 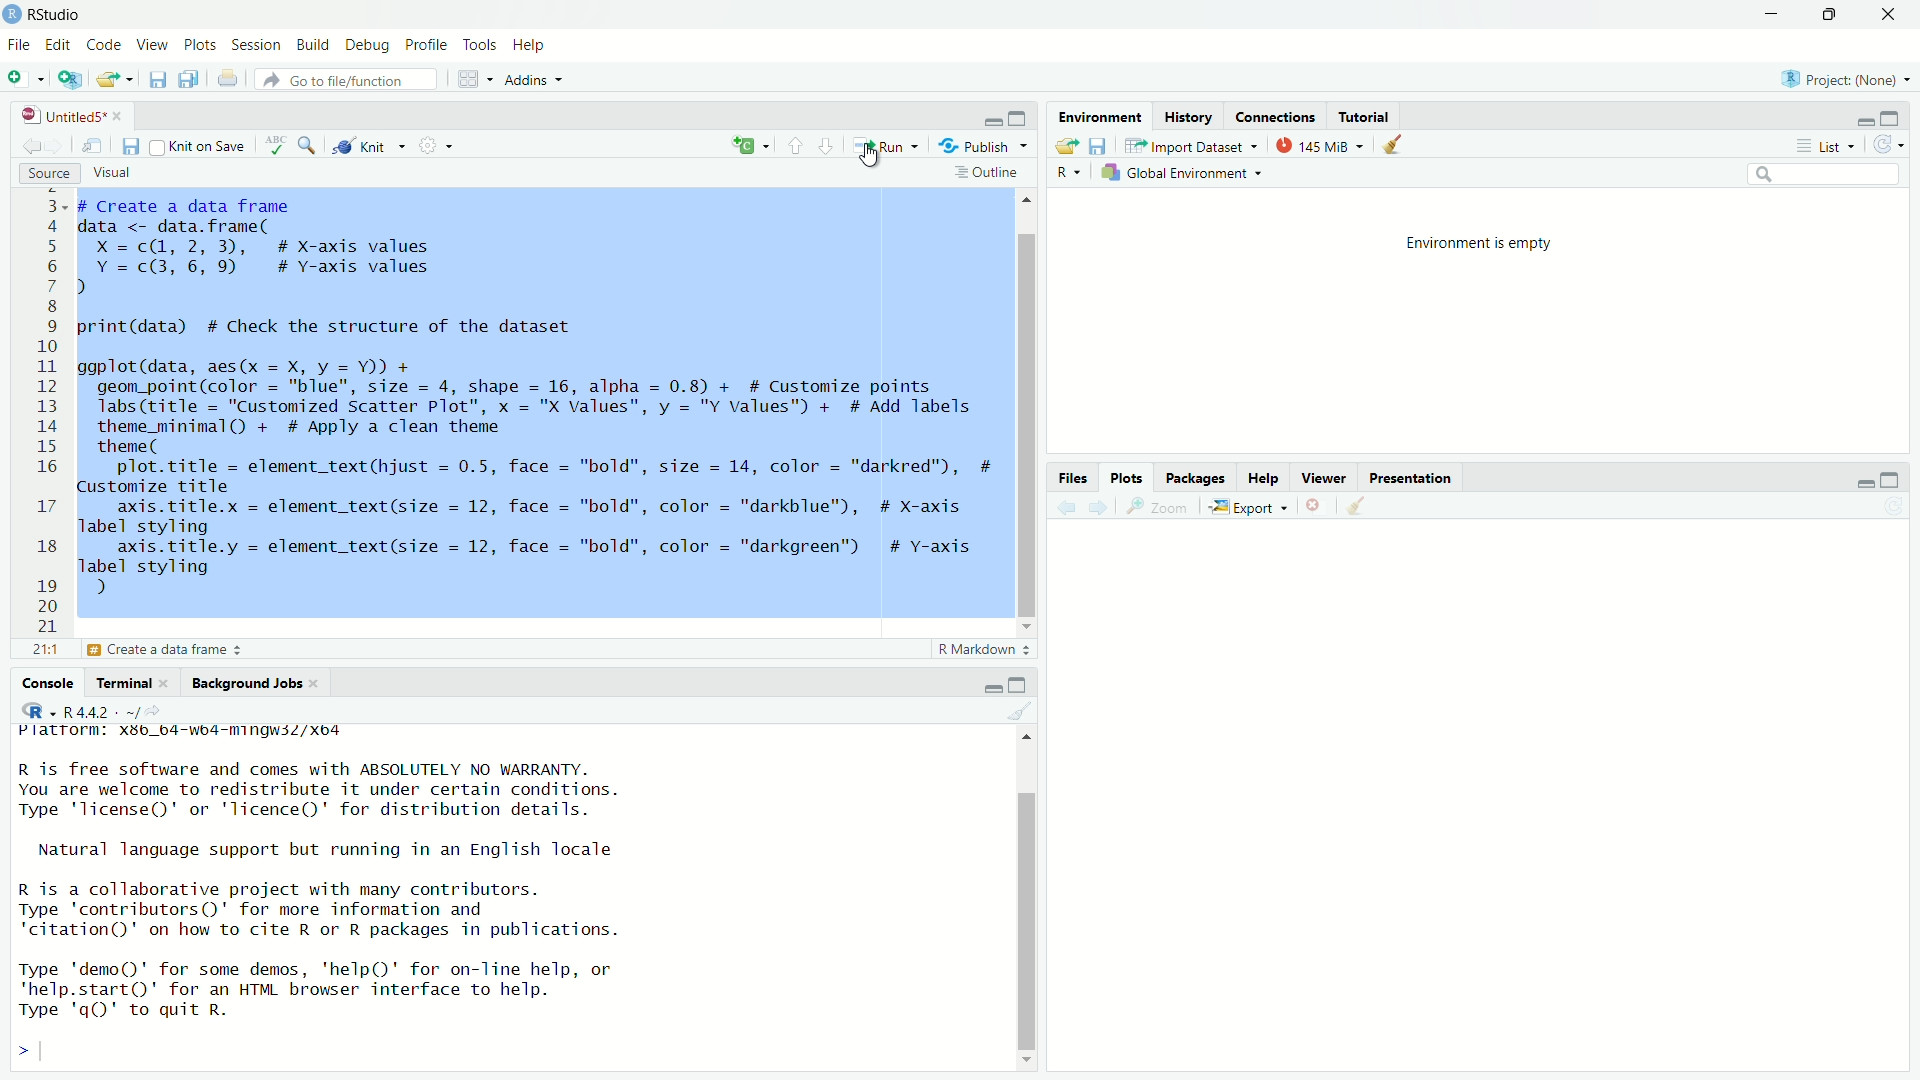 What do you see at coordinates (1192, 146) in the screenshot?
I see `Import dataset` at bounding box center [1192, 146].